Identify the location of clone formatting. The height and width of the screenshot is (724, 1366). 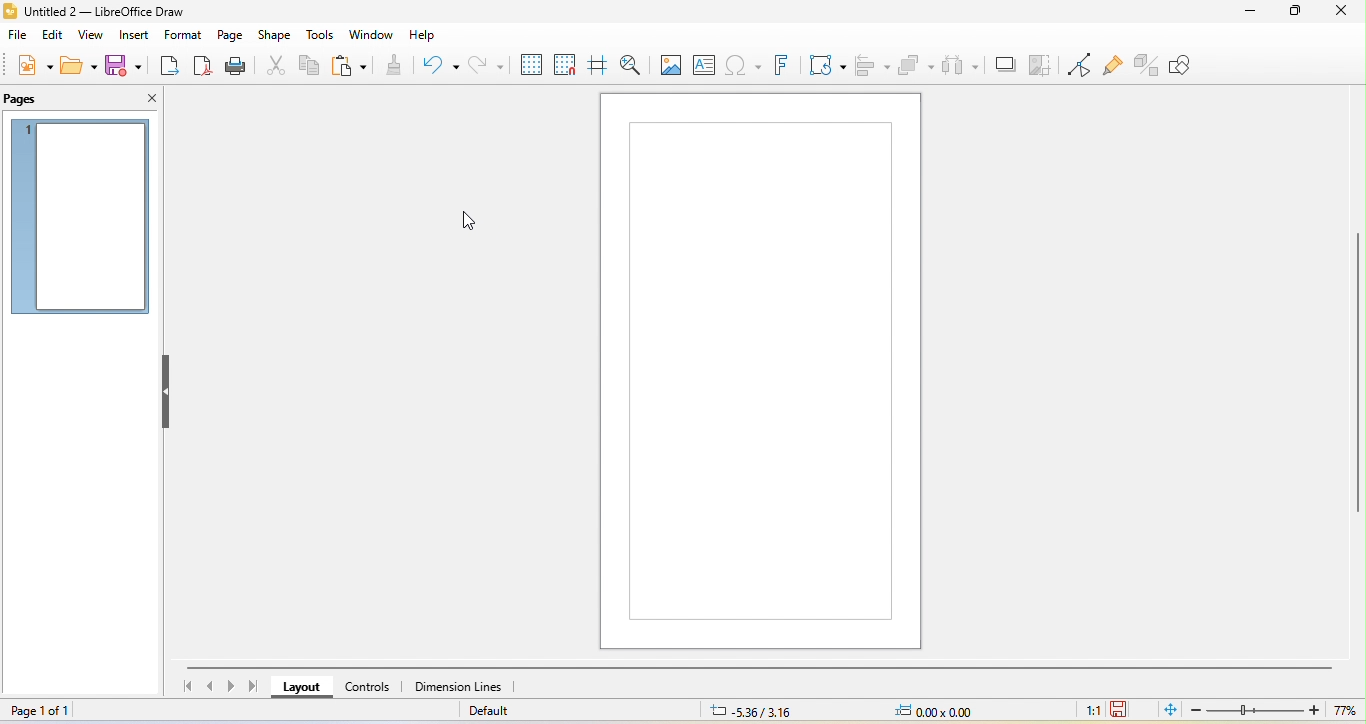
(395, 65).